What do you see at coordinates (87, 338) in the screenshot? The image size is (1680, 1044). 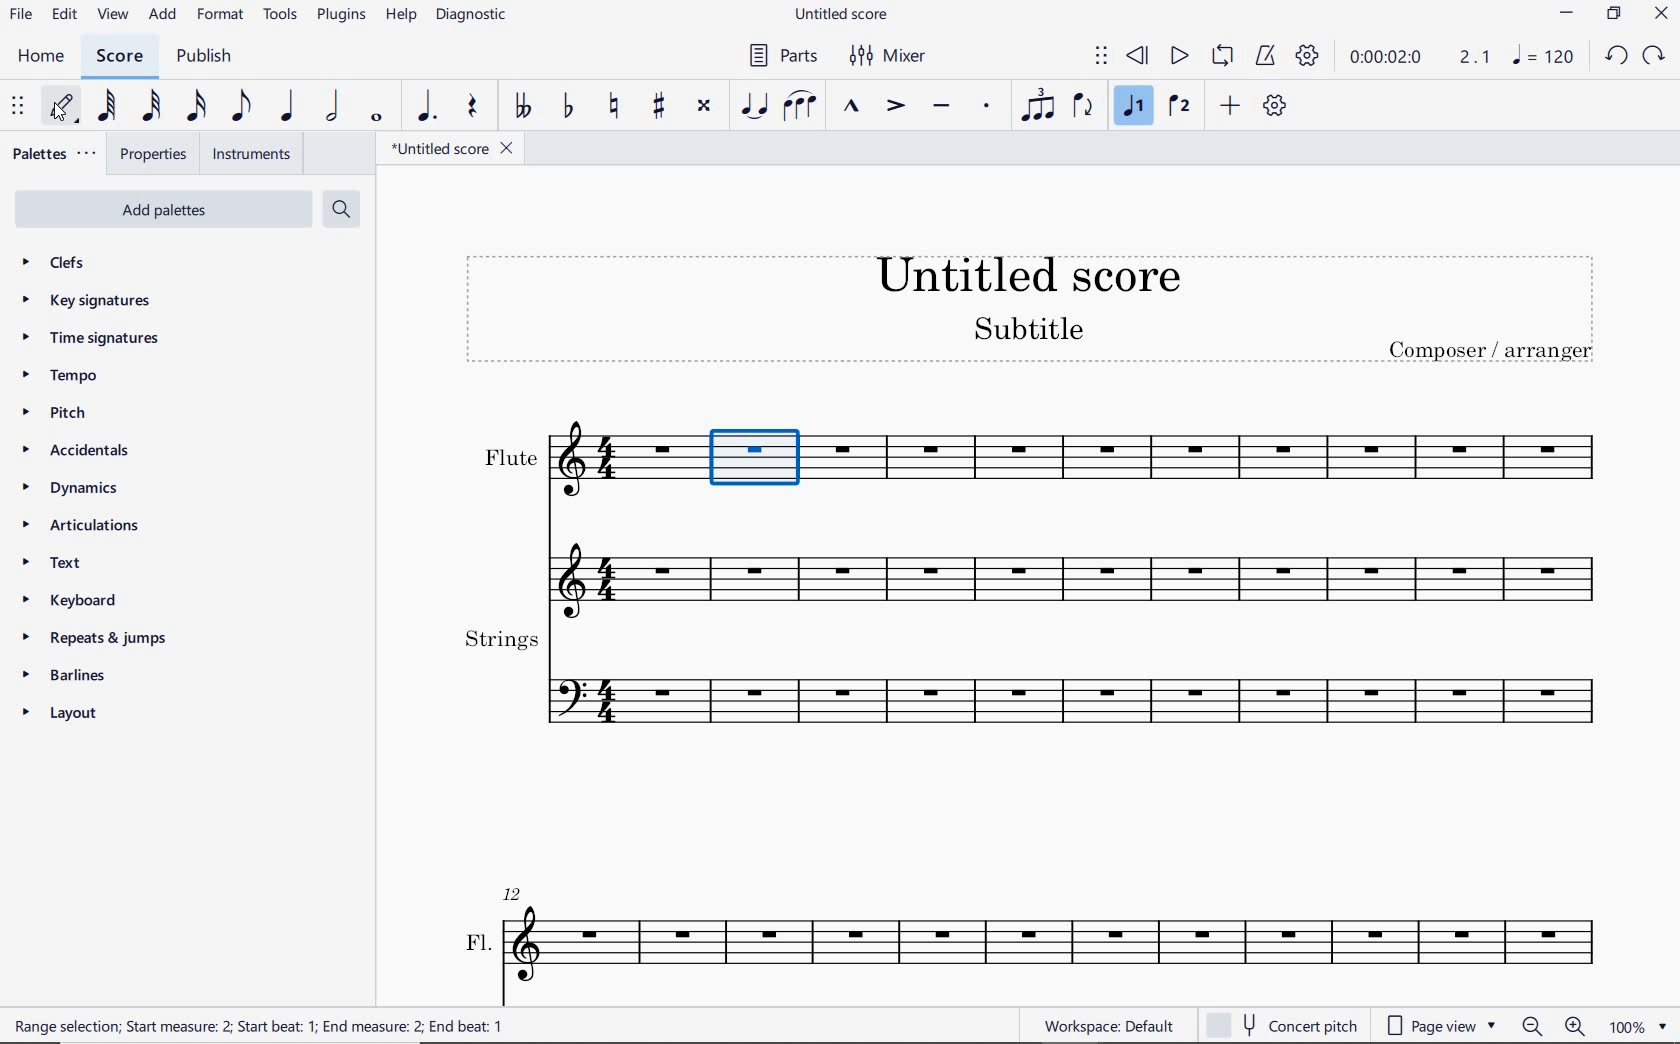 I see `time signatures` at bounding box center [87, 338].